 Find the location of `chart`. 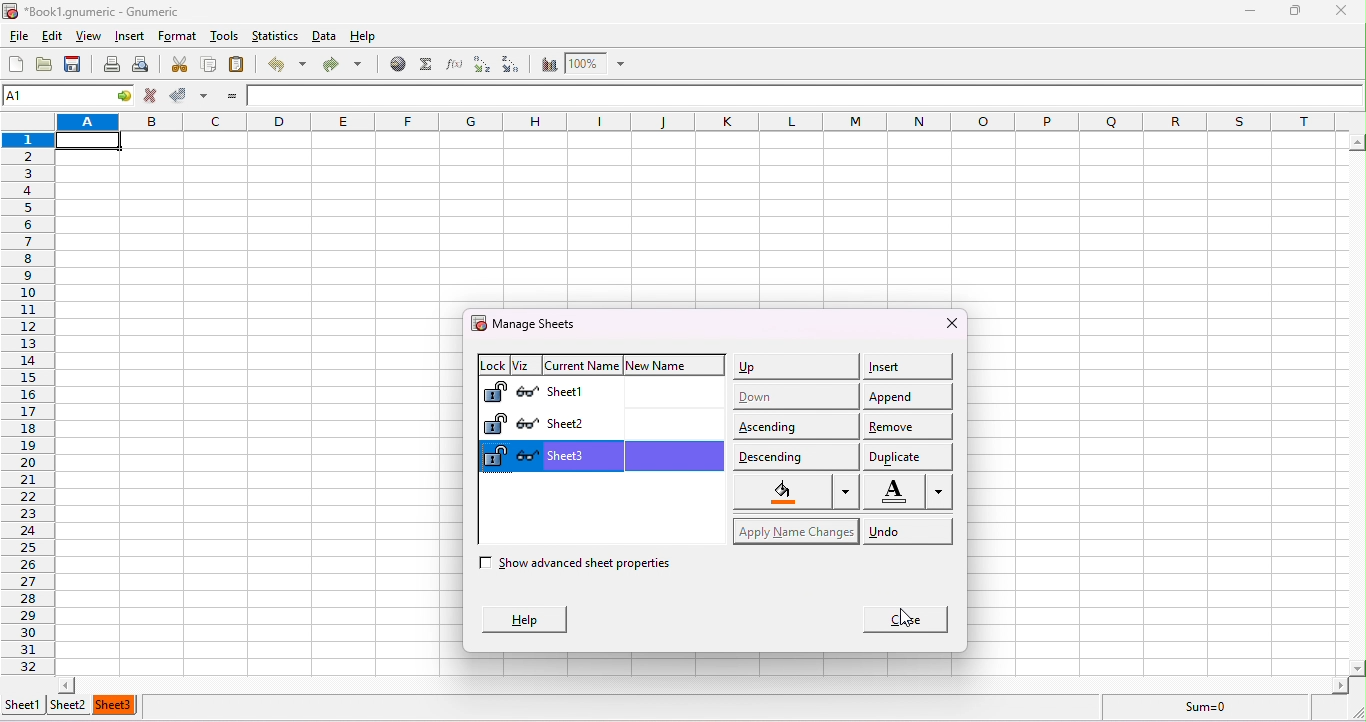

chart is located at coordinates (547, 63).